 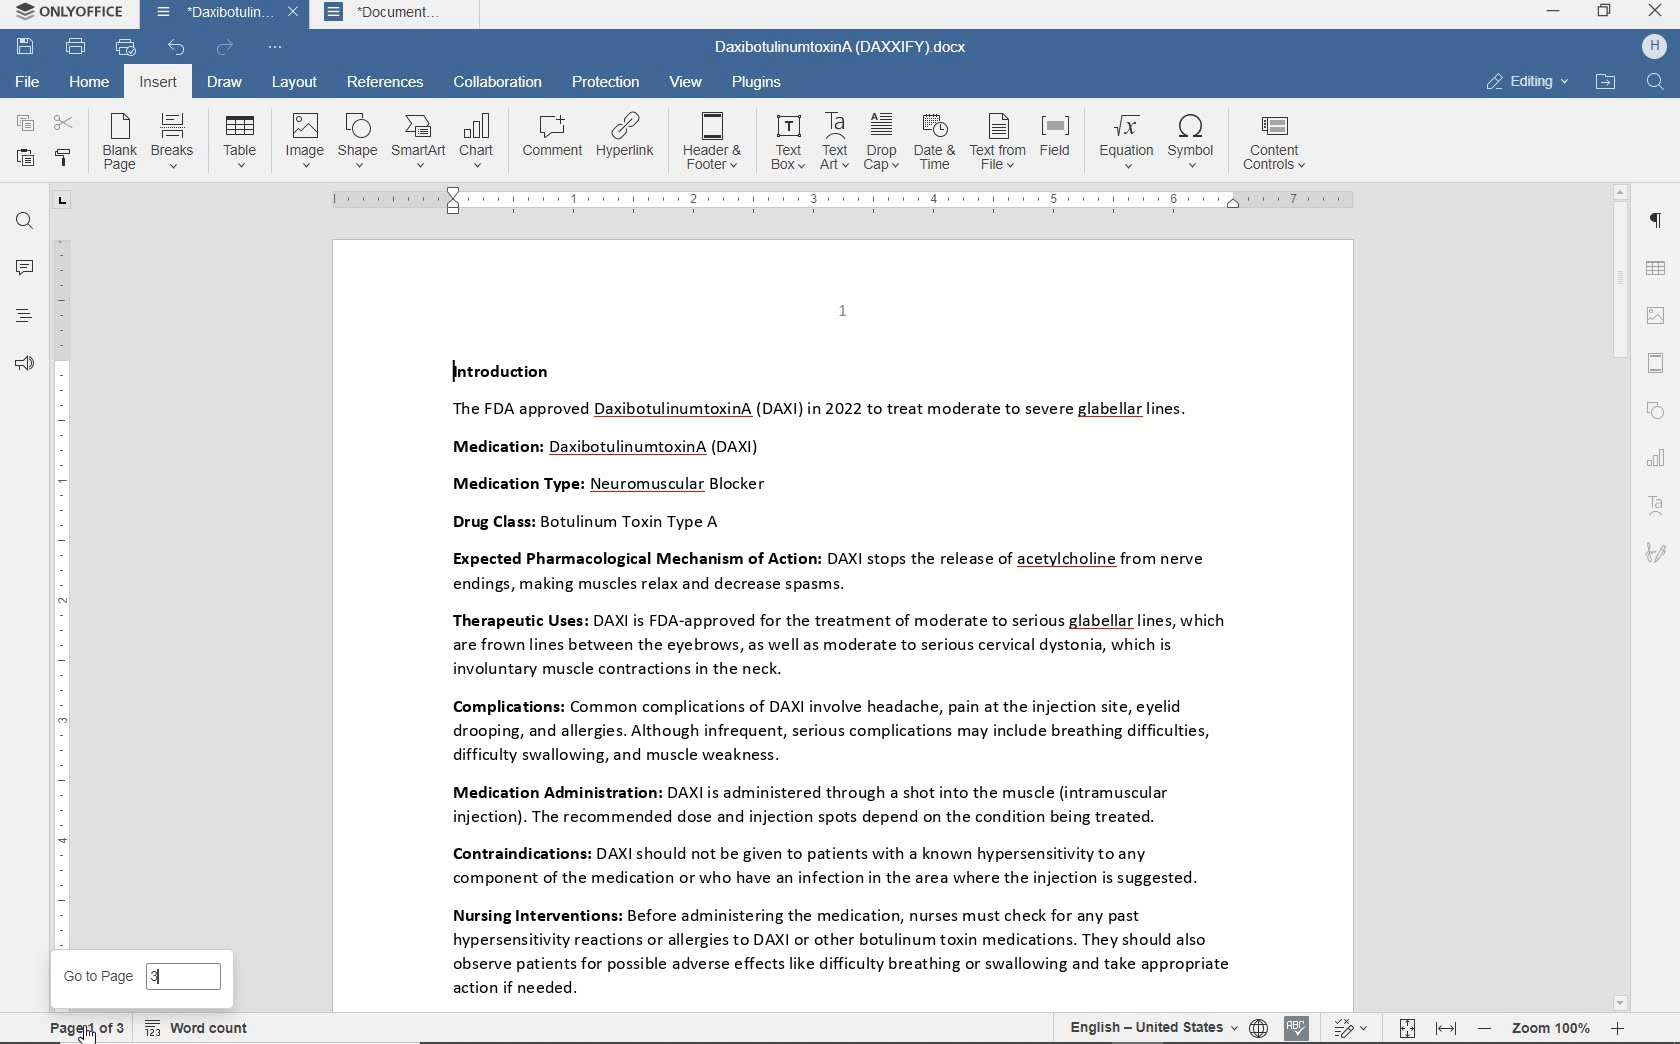 What do you see at coordinates (208, 15) in the screenshot?
I see `*Daxibotulin...` at bounding box center [208, 15].